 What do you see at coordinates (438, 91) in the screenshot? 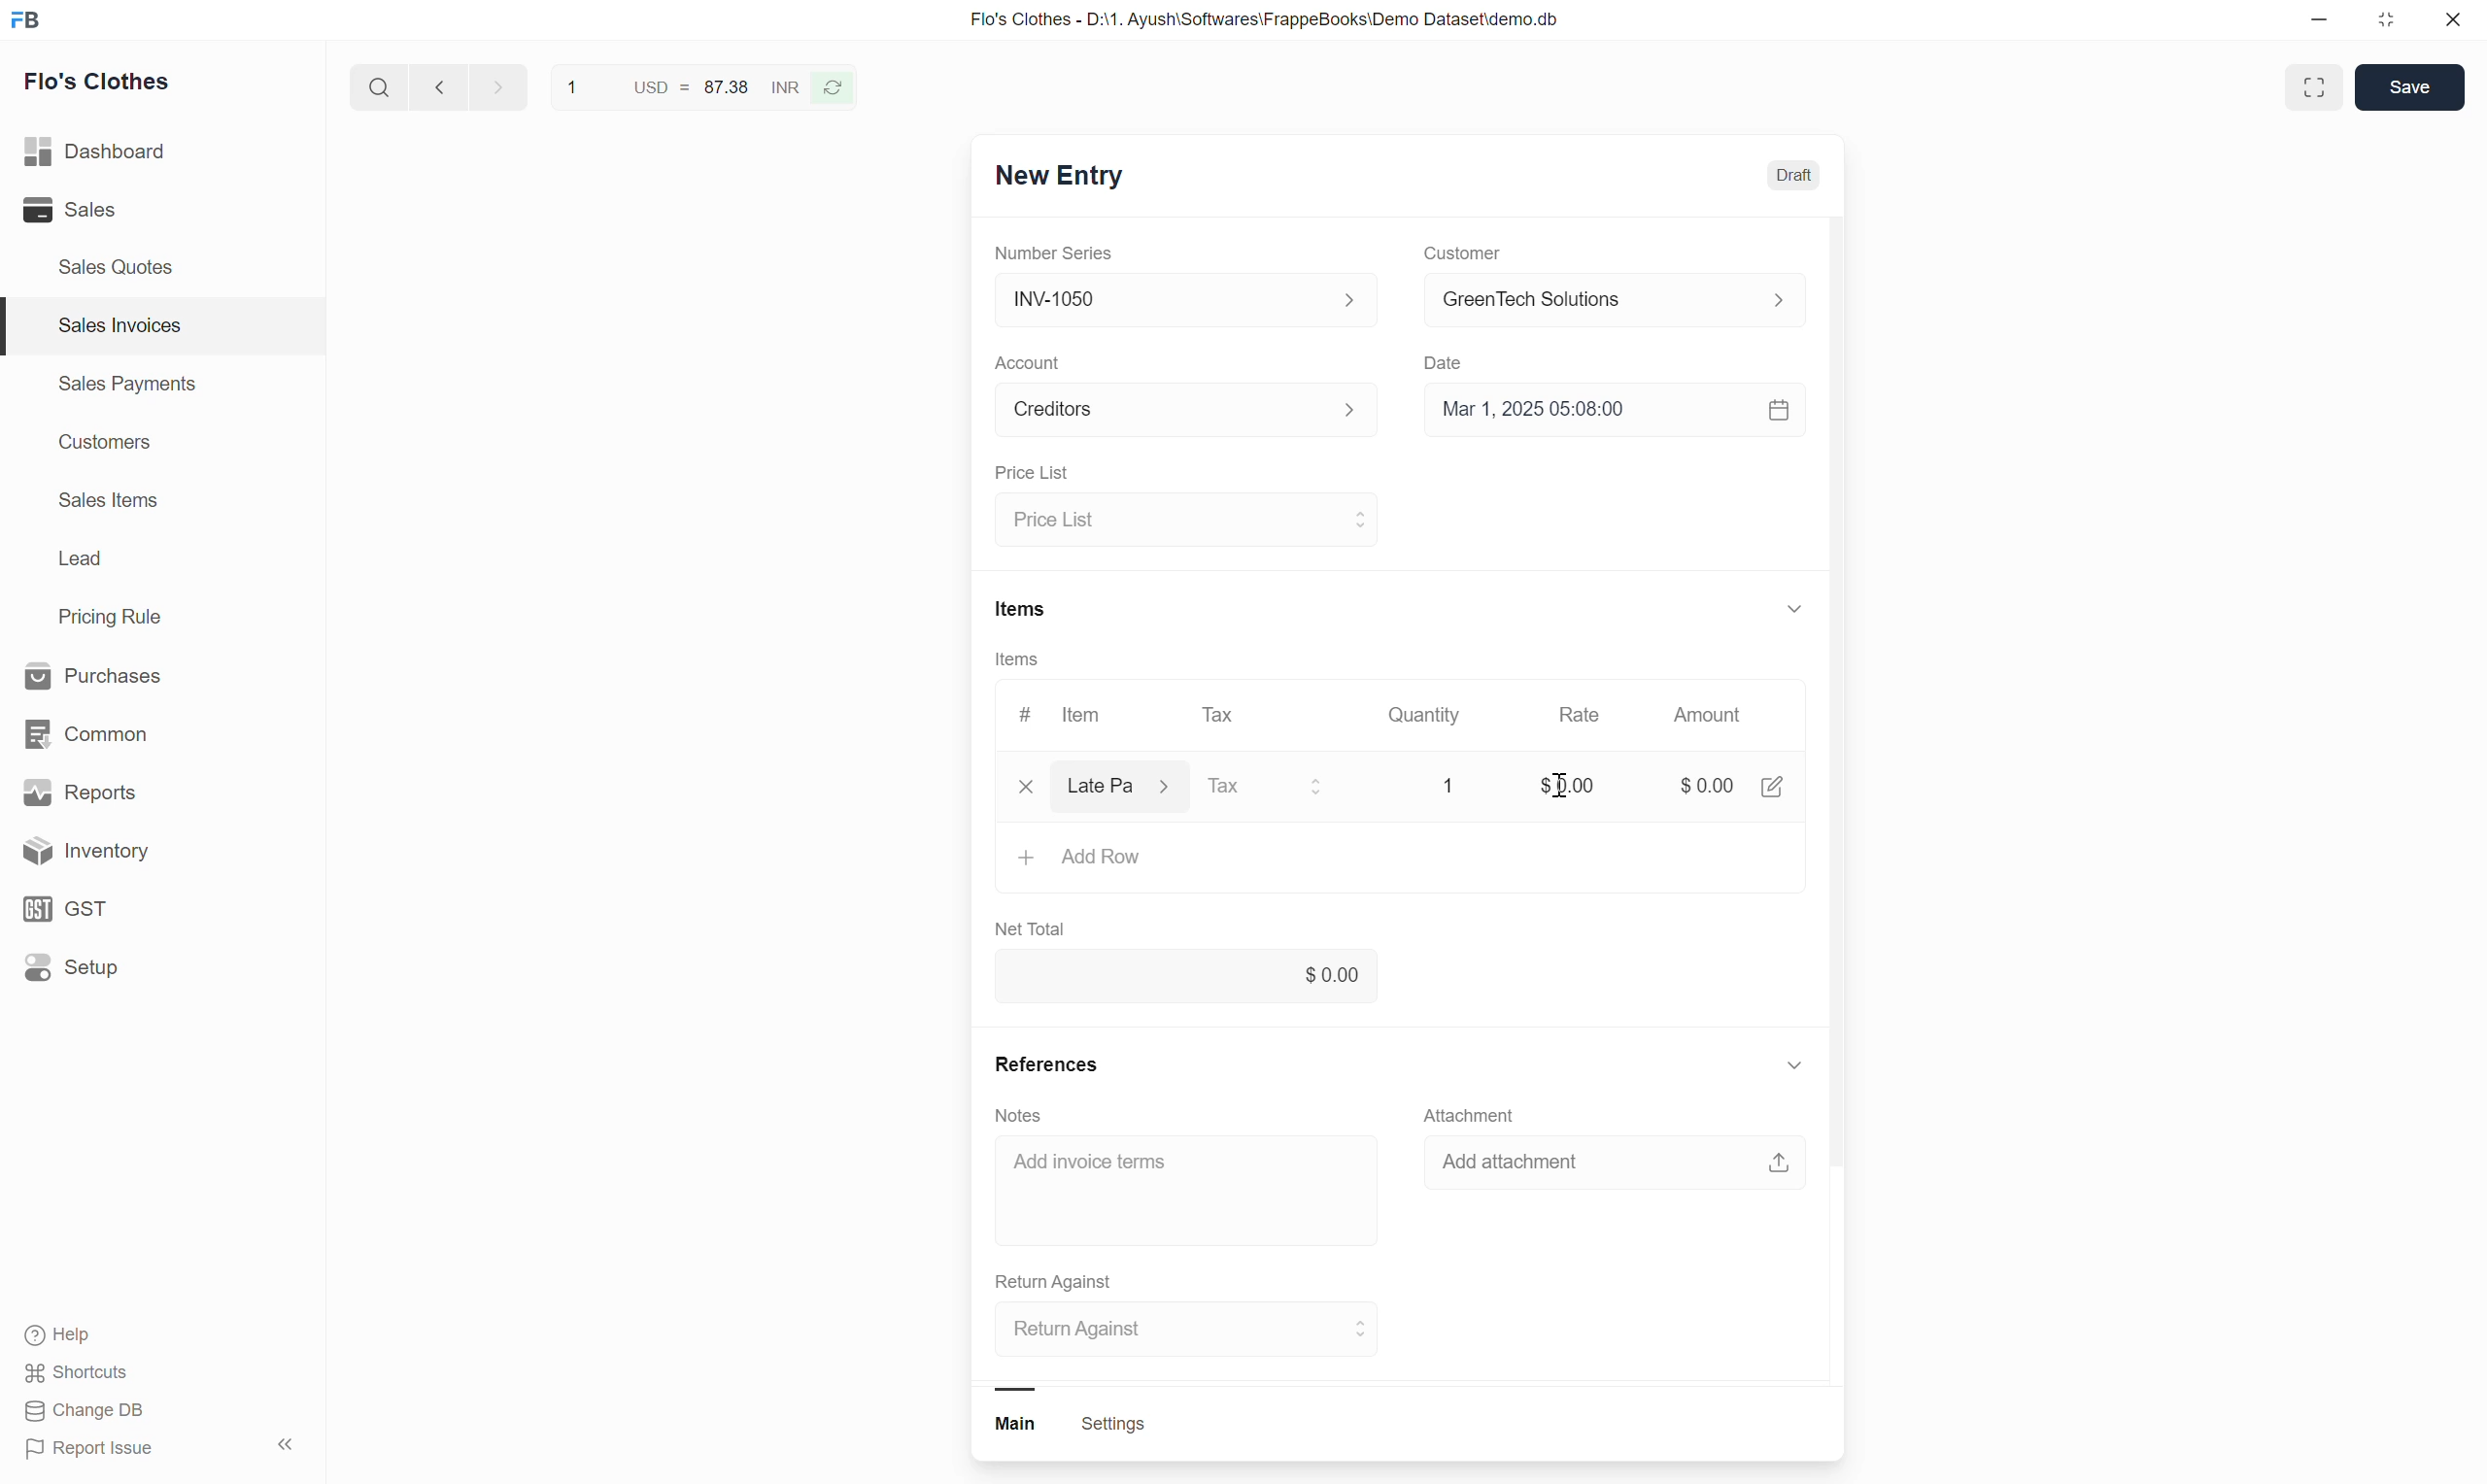
I see `go back ` at bounding box center [438, 91].